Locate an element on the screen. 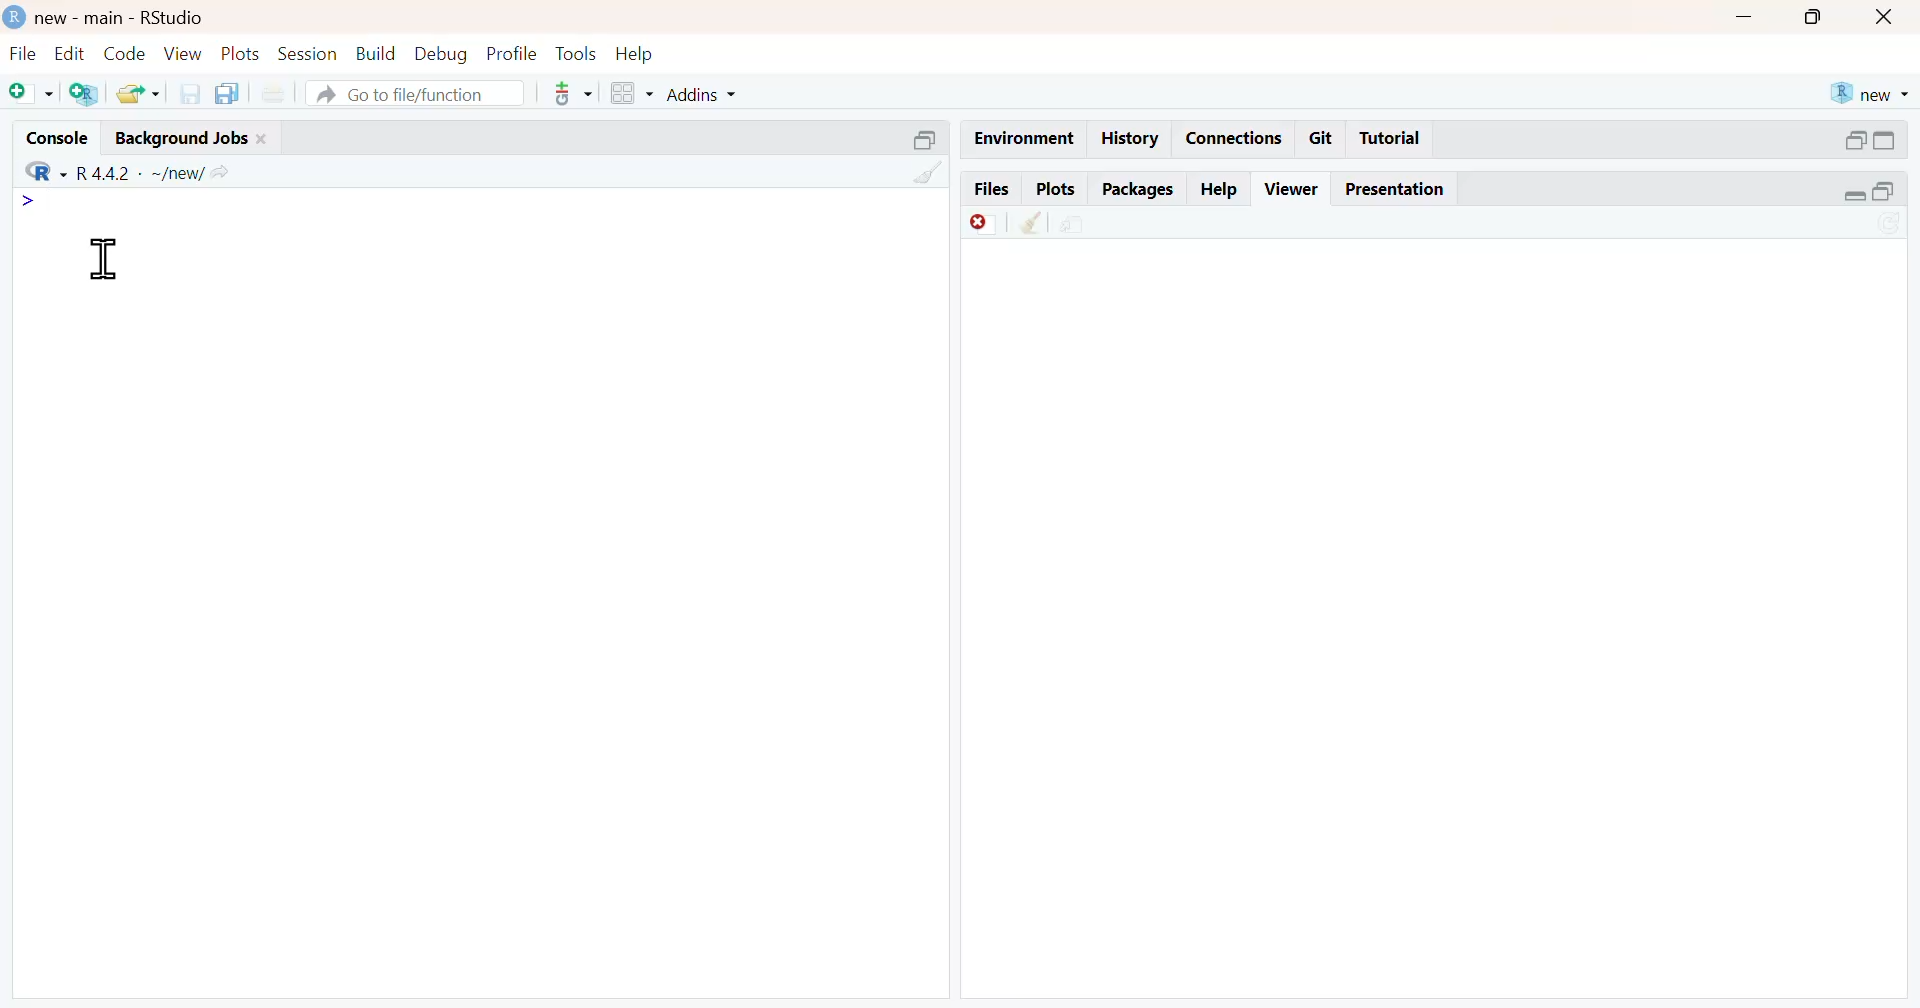 The image size is (1920, 1008). git is located at coordinates (1324, 138).